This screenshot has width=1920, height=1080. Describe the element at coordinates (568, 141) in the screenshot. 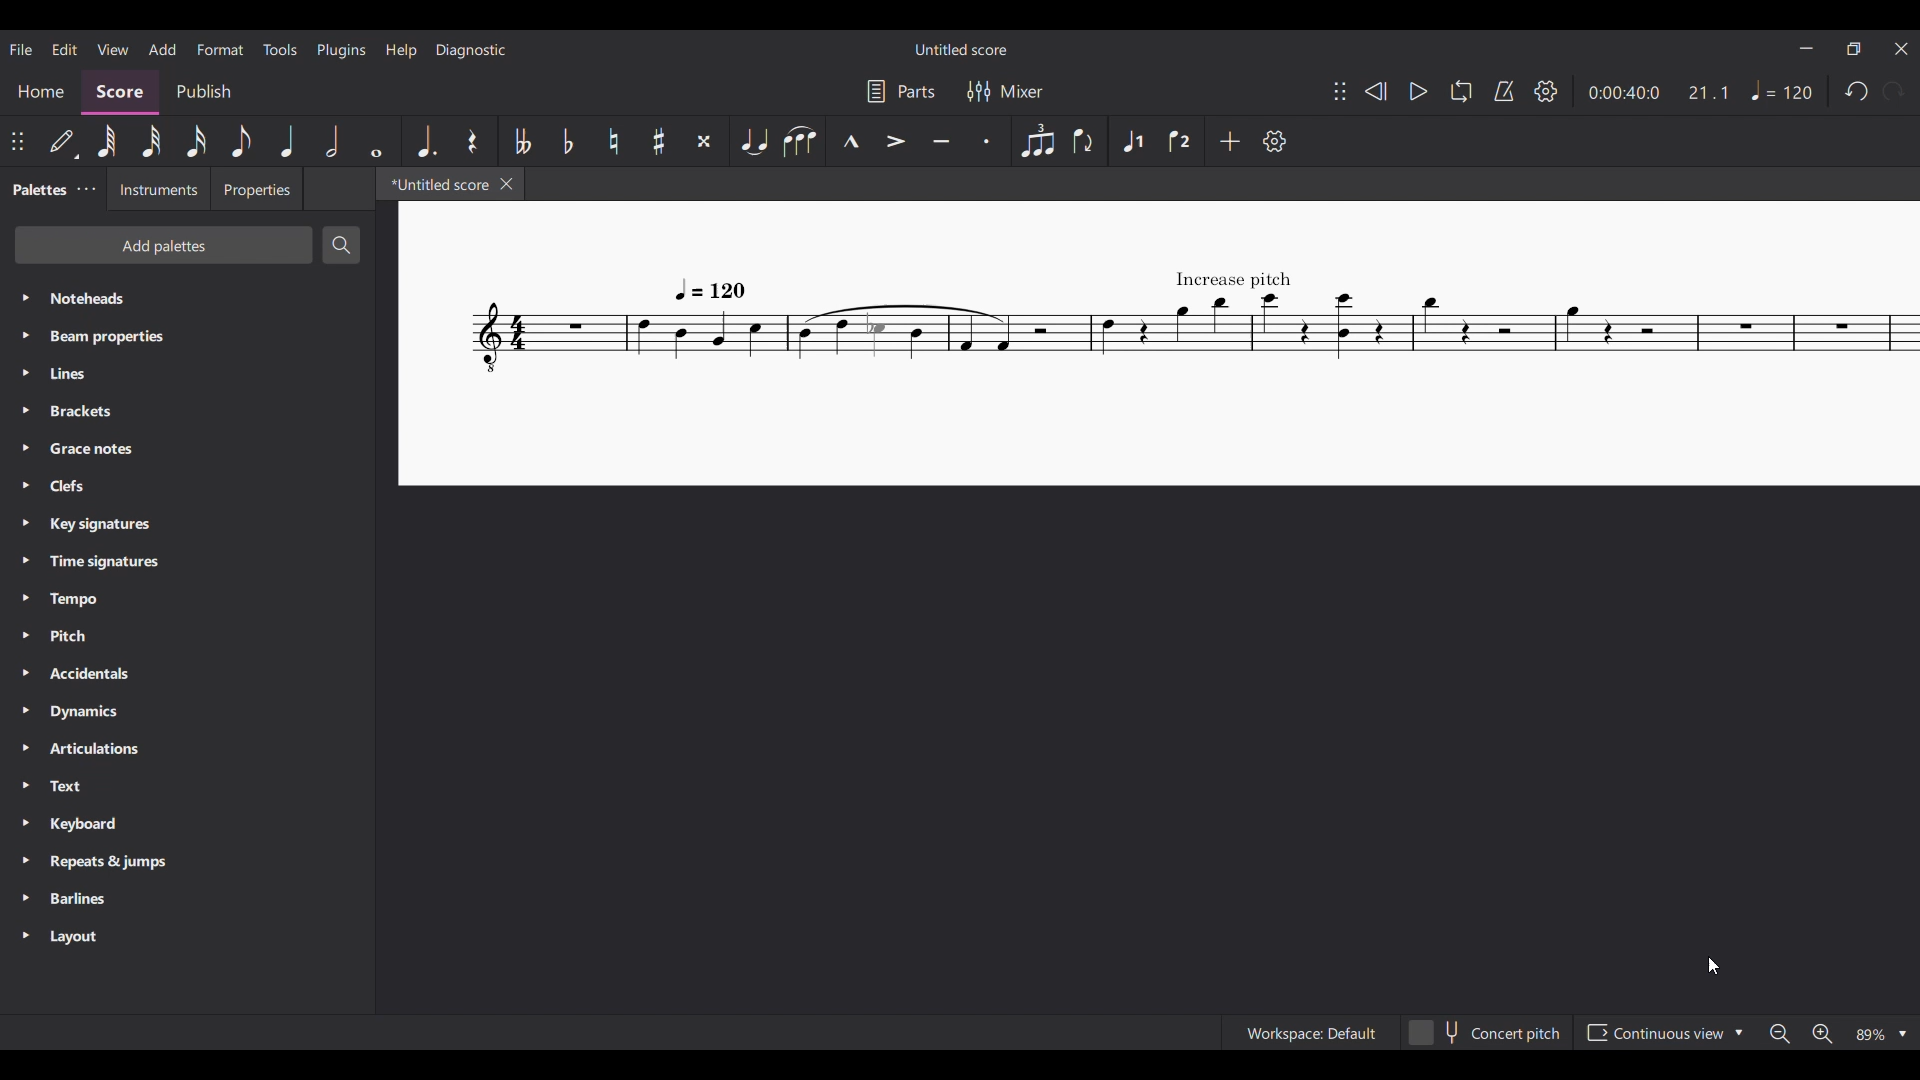

I see `Toggle flat` at that location.